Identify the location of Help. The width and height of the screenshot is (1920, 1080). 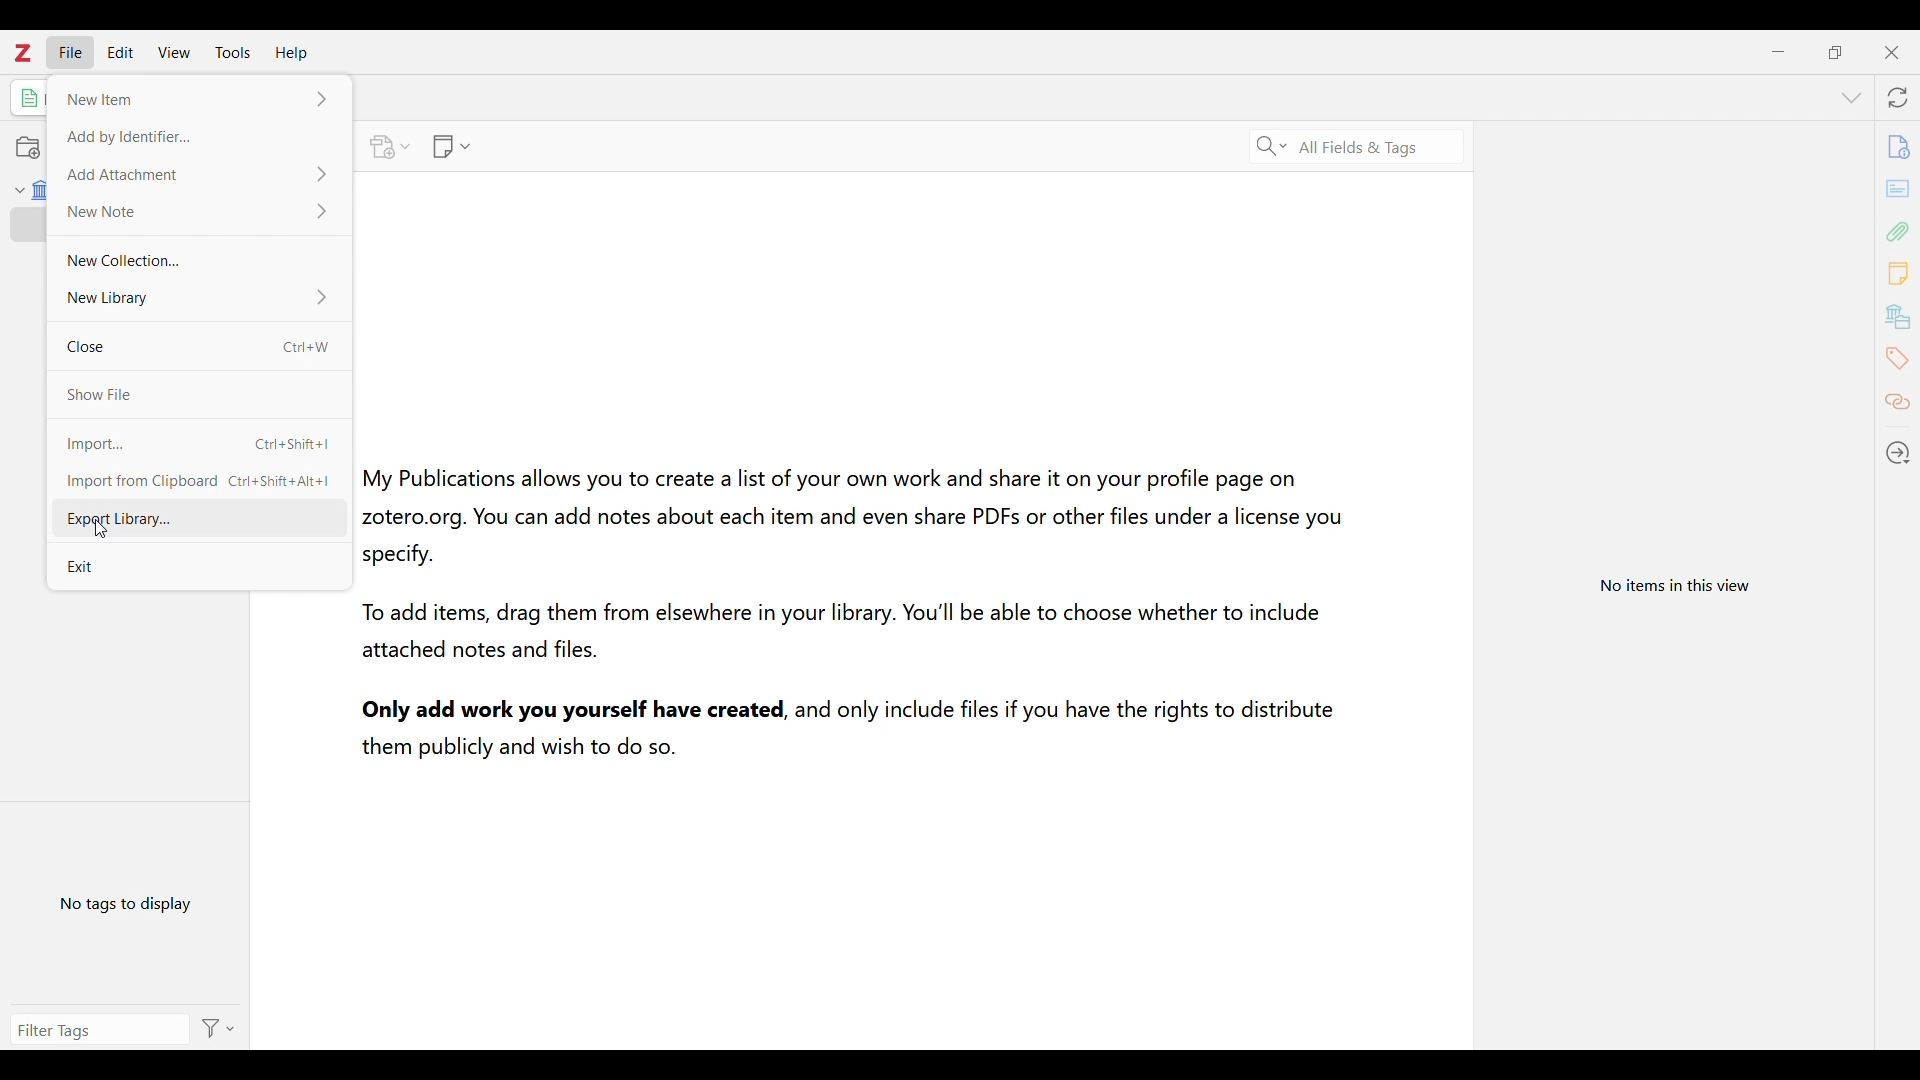
(291, 54).